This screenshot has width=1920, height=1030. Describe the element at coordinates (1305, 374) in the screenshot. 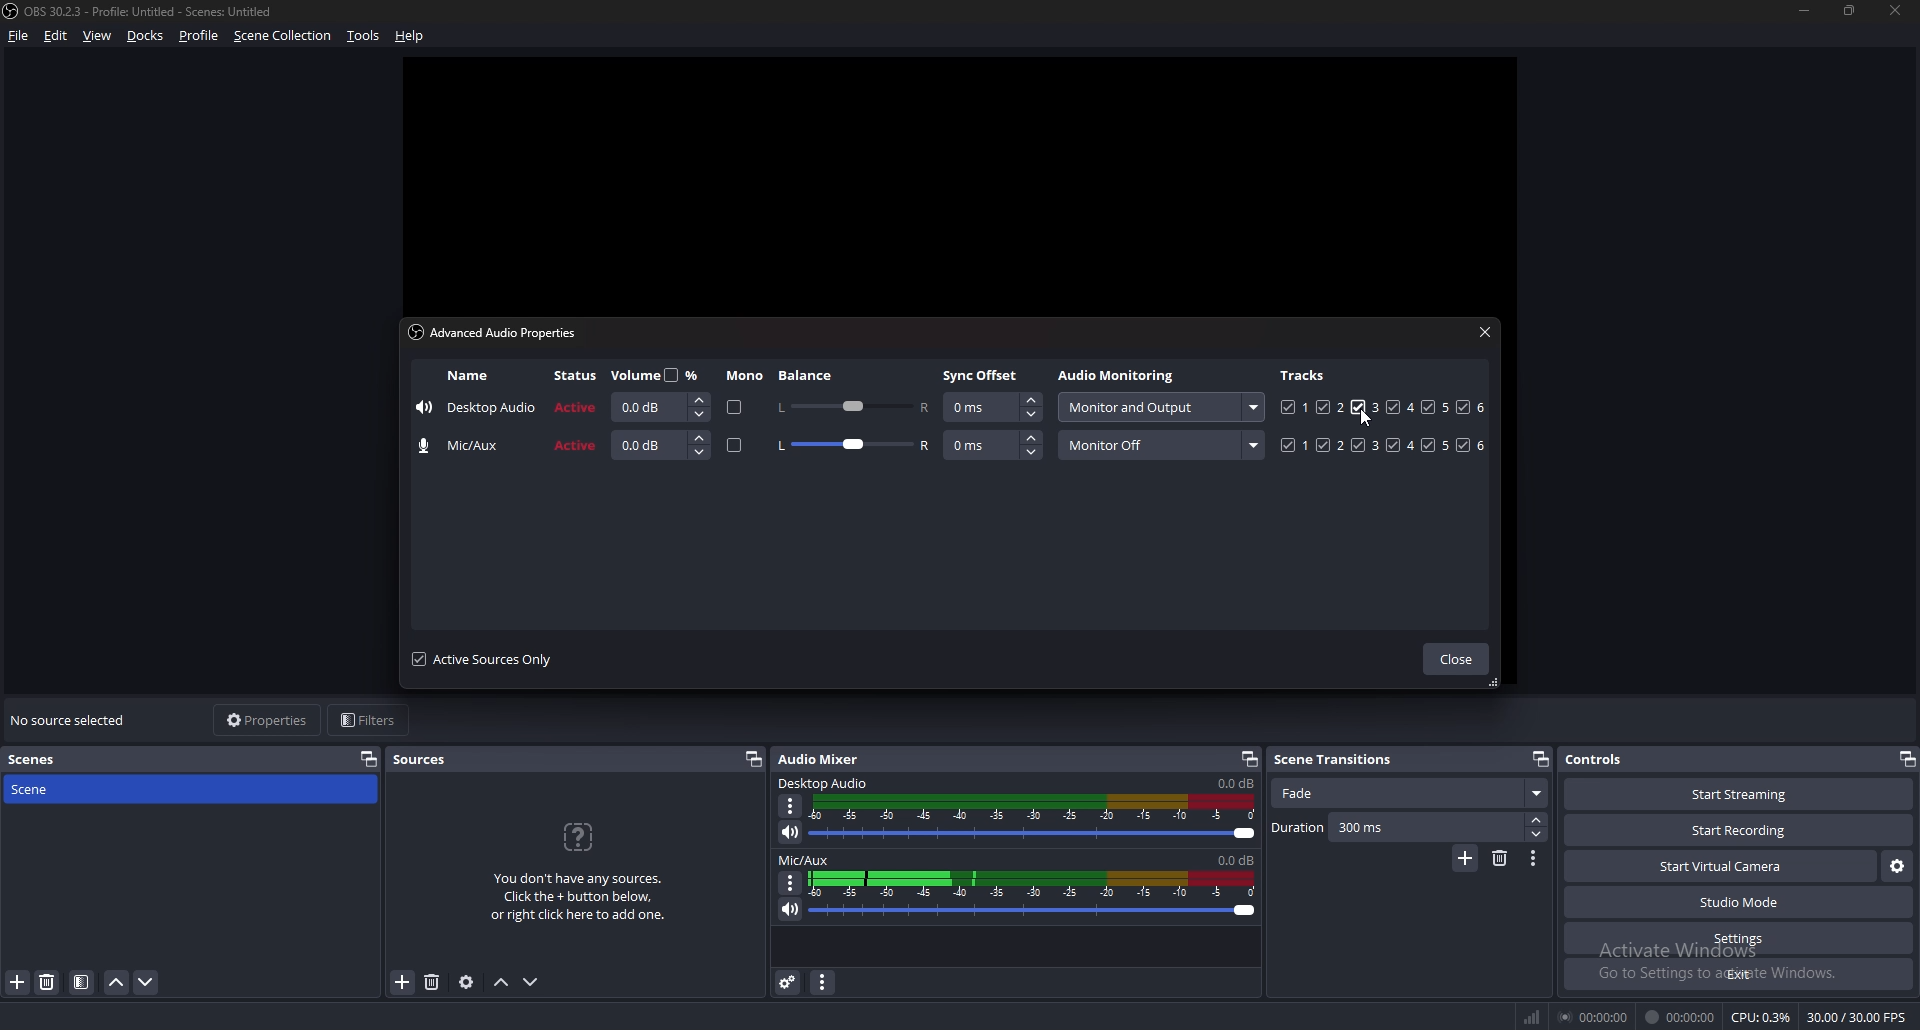

I see `tracks` at that location.